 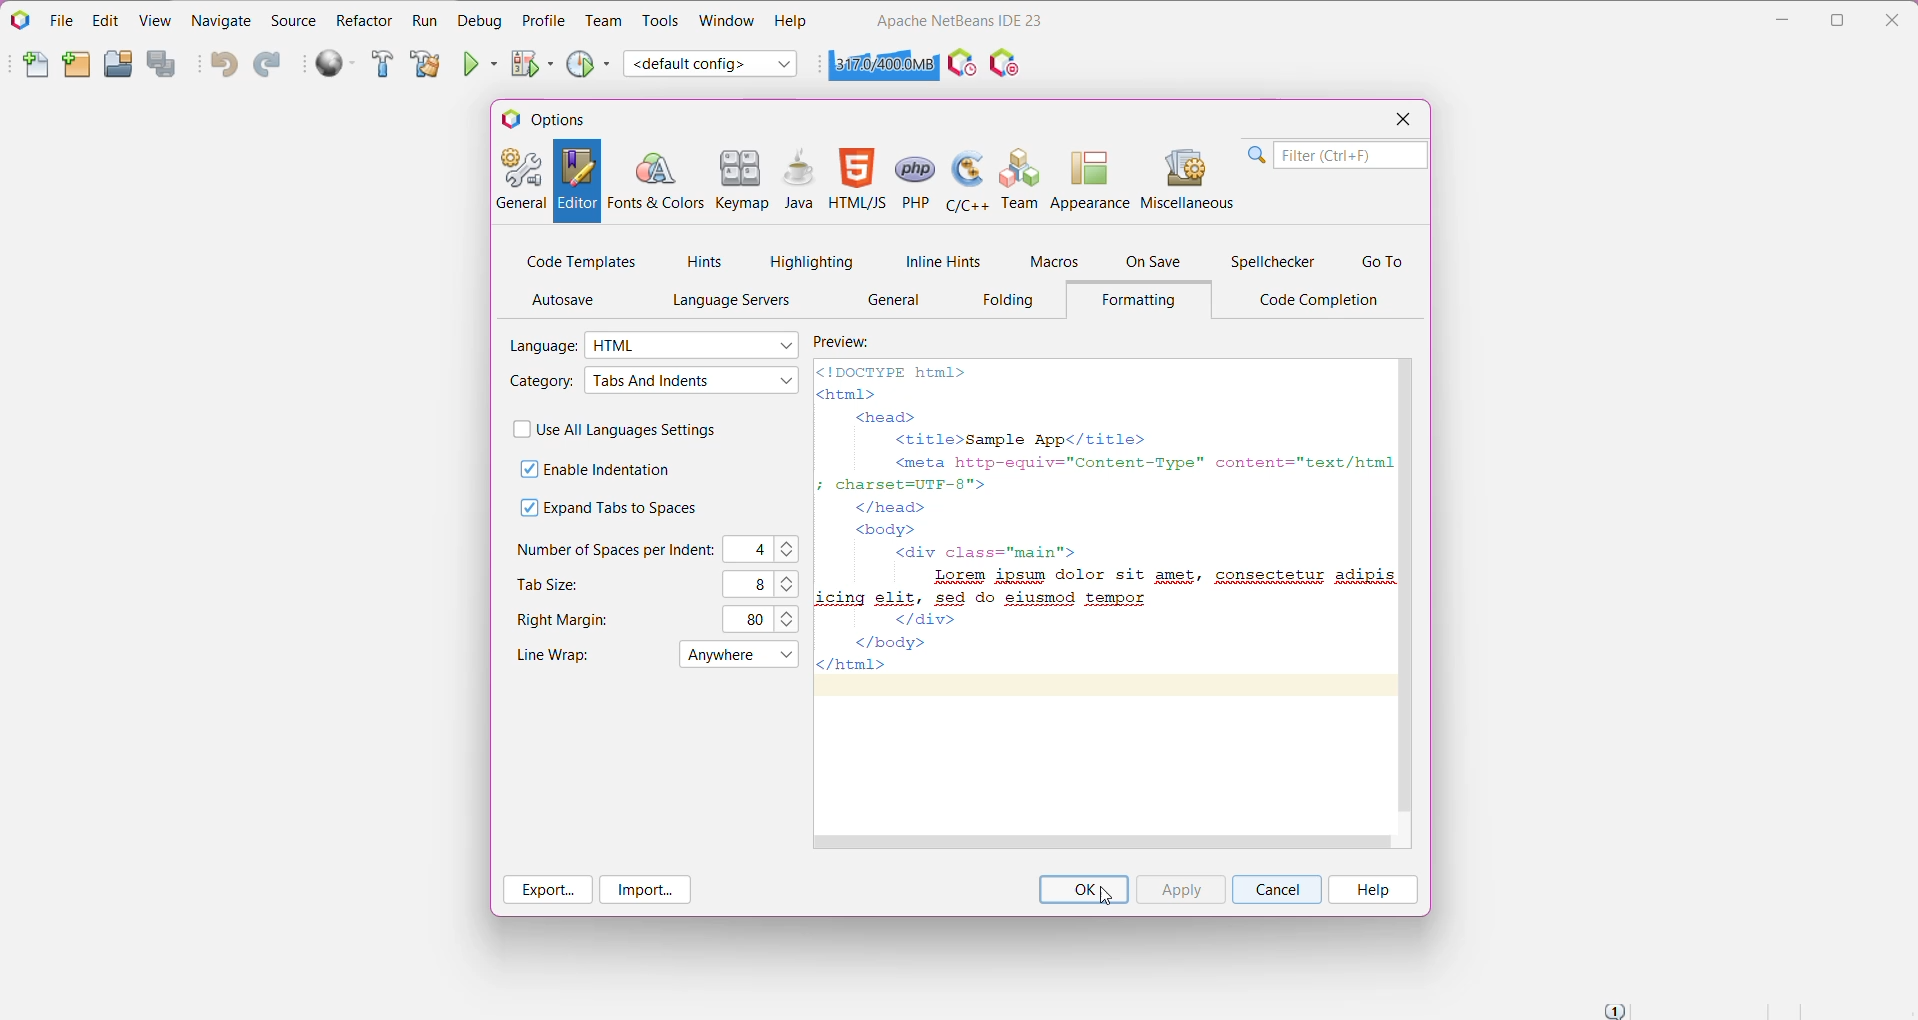 I want to click on Search Bar, so click(x=1335, y=155).